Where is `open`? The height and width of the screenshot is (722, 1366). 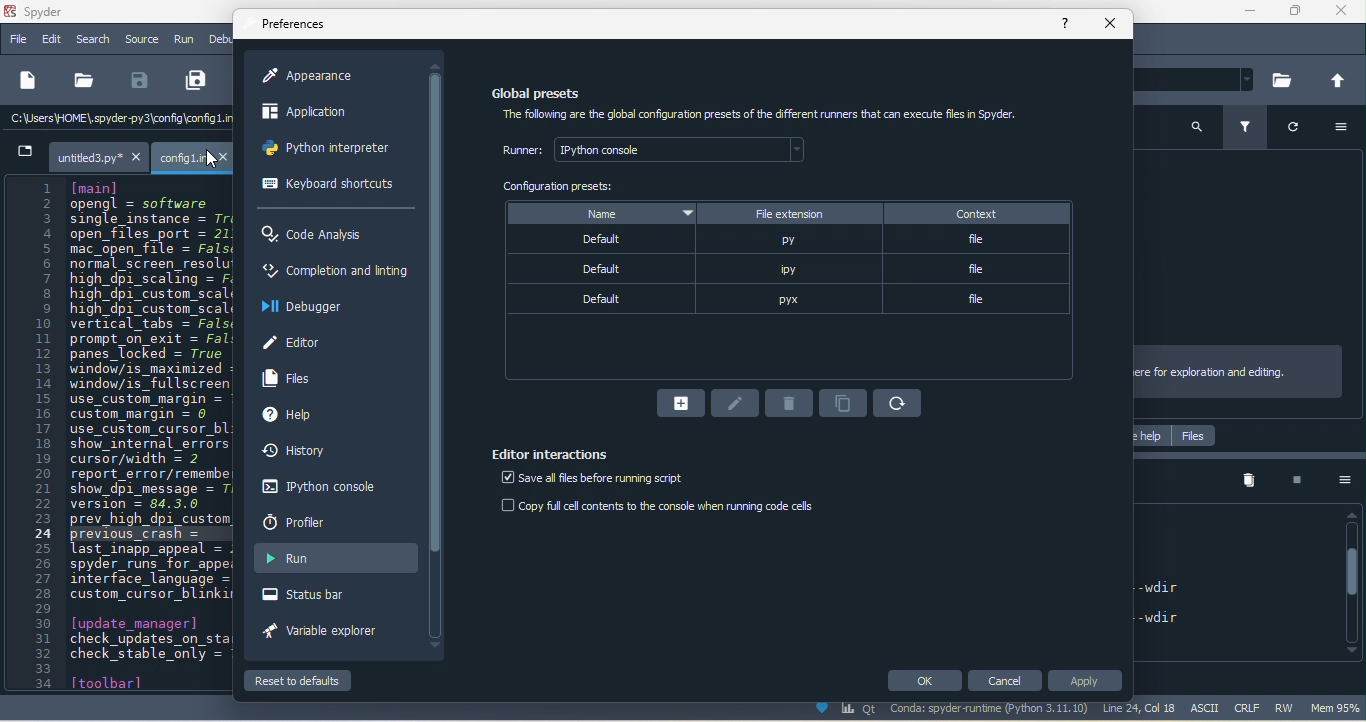
open is located at coordinates (81, 80).